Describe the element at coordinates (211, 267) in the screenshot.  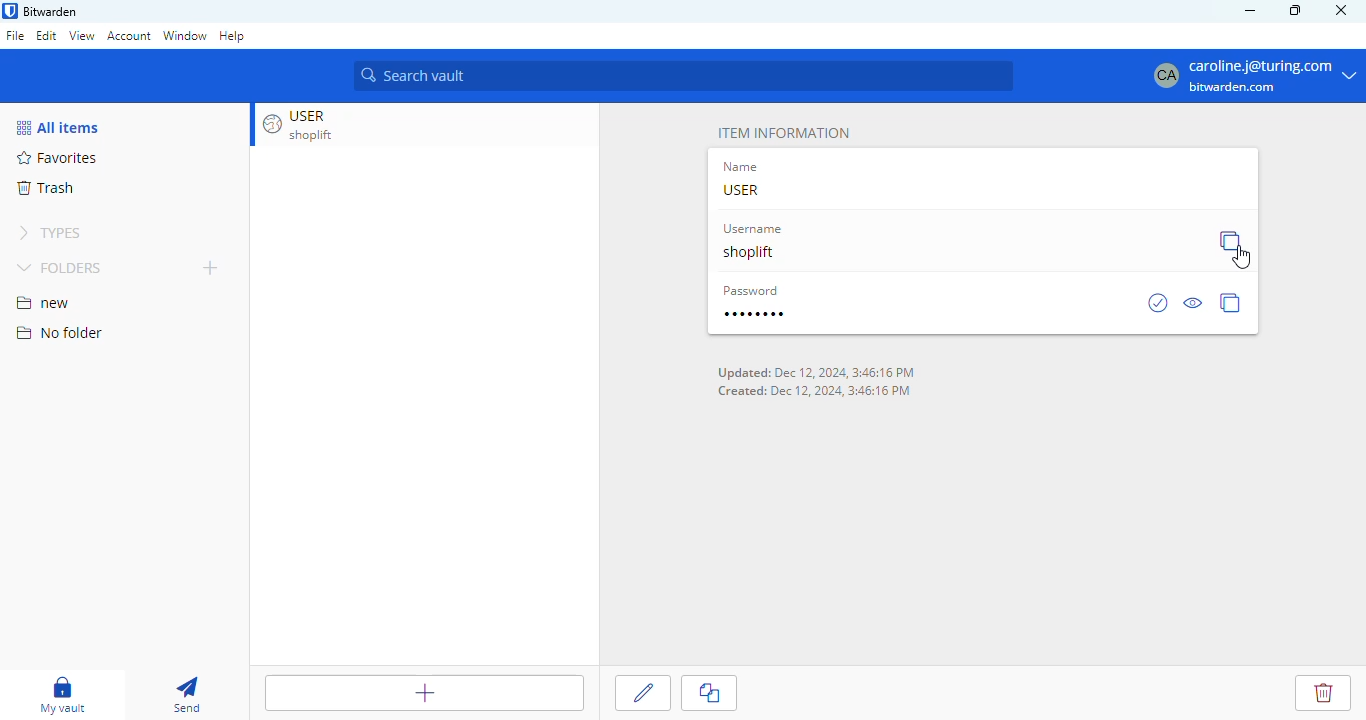
I see `add folder` at that location.